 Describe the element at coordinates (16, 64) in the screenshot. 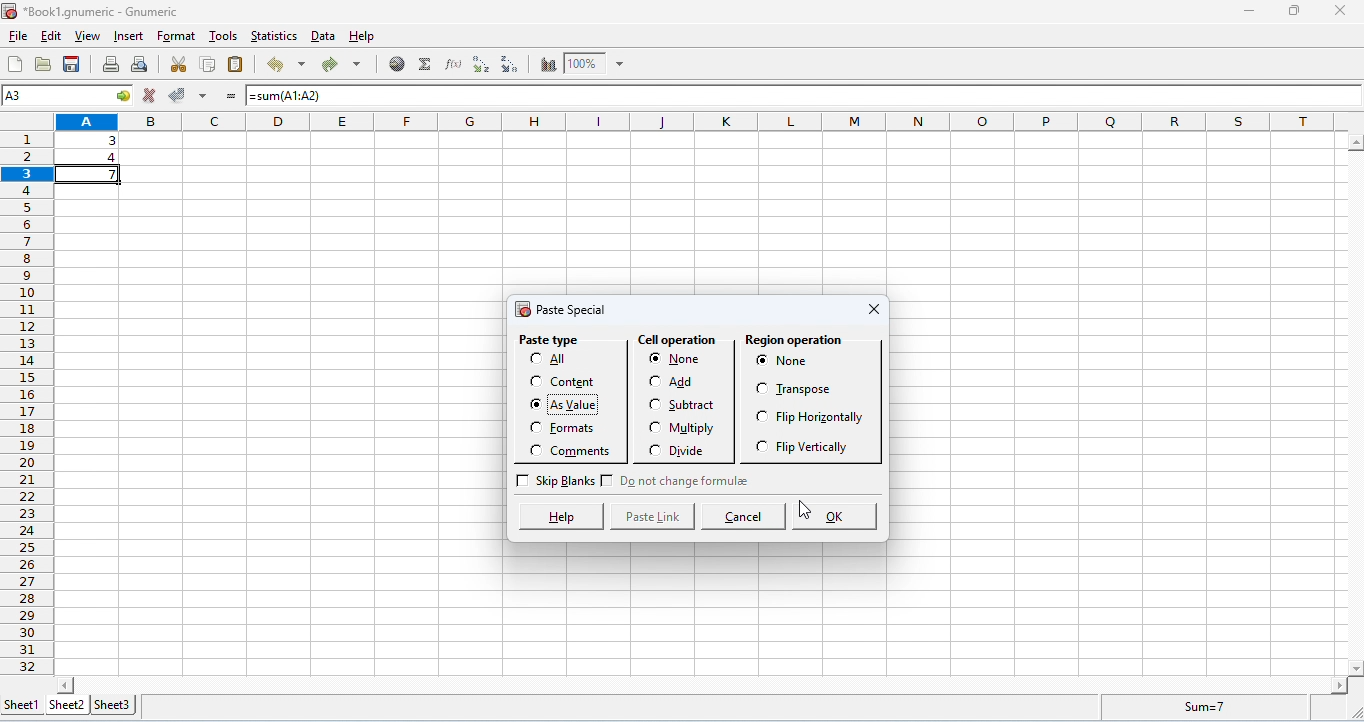

I see `new` at that location.